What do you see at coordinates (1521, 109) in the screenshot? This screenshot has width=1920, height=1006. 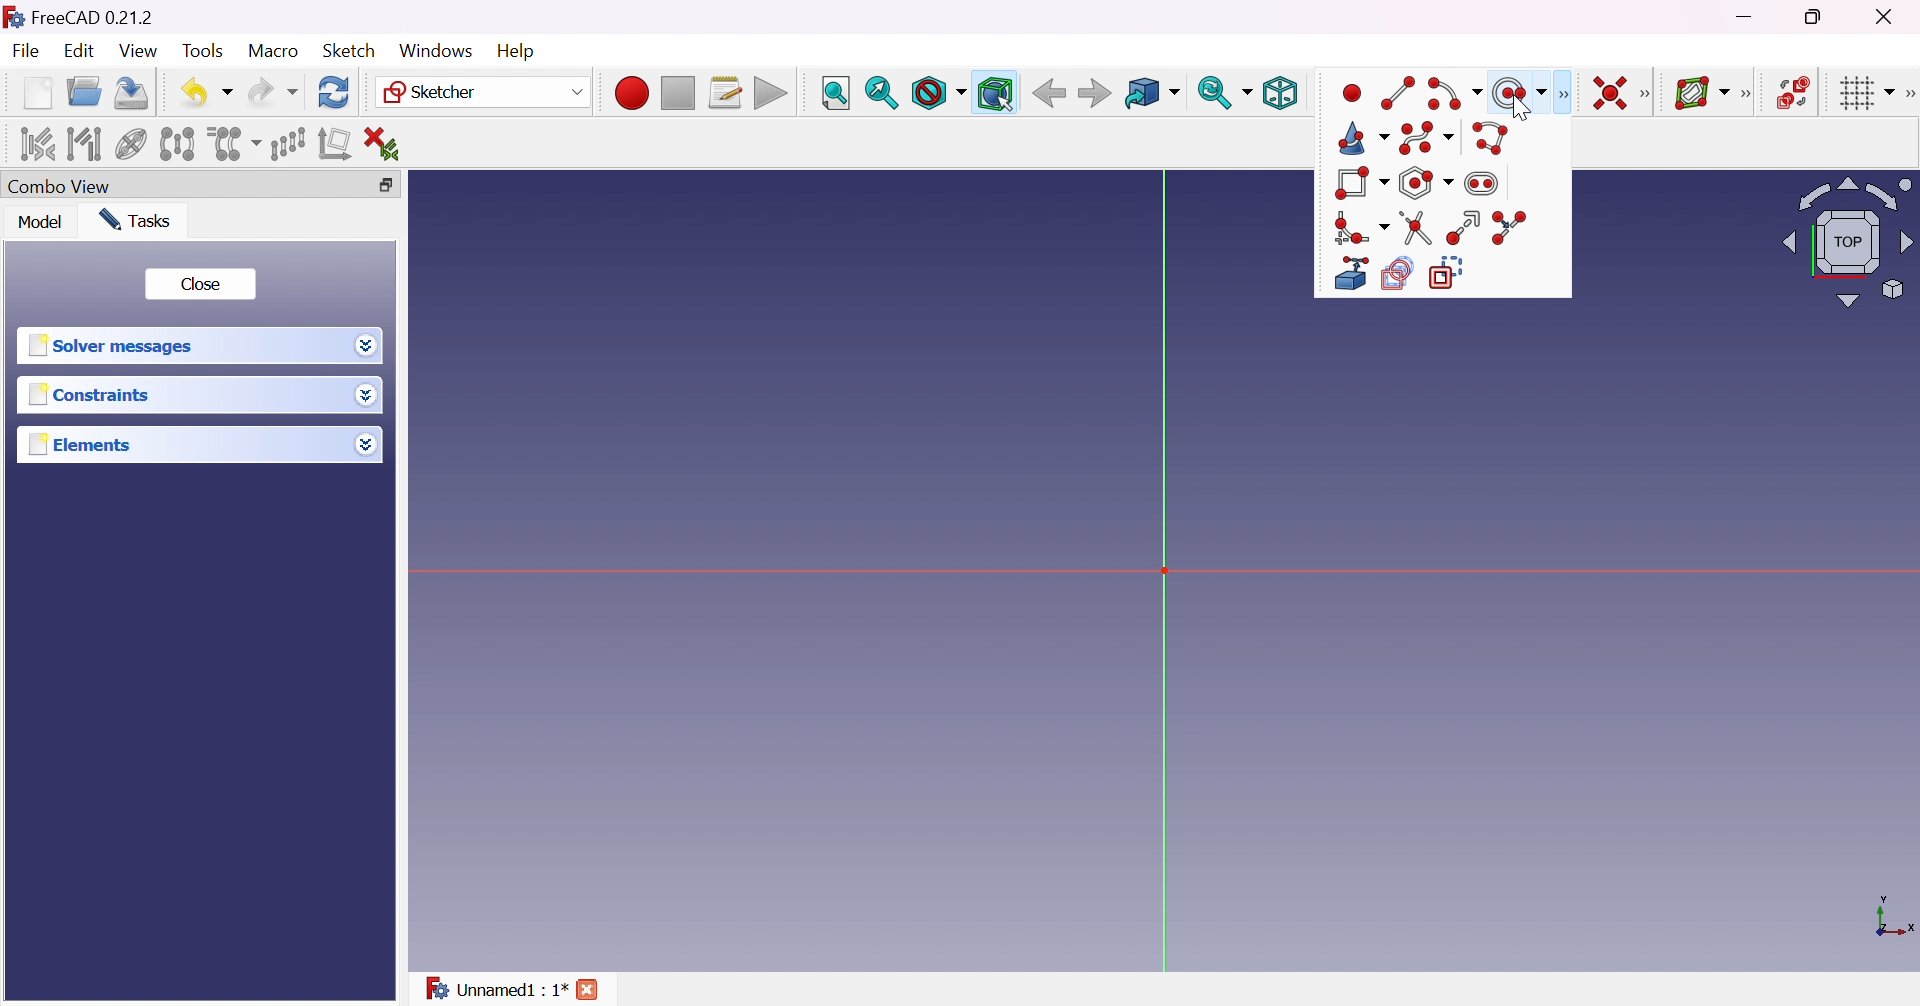 I see `cursor` at bounding box center [1521, 109].